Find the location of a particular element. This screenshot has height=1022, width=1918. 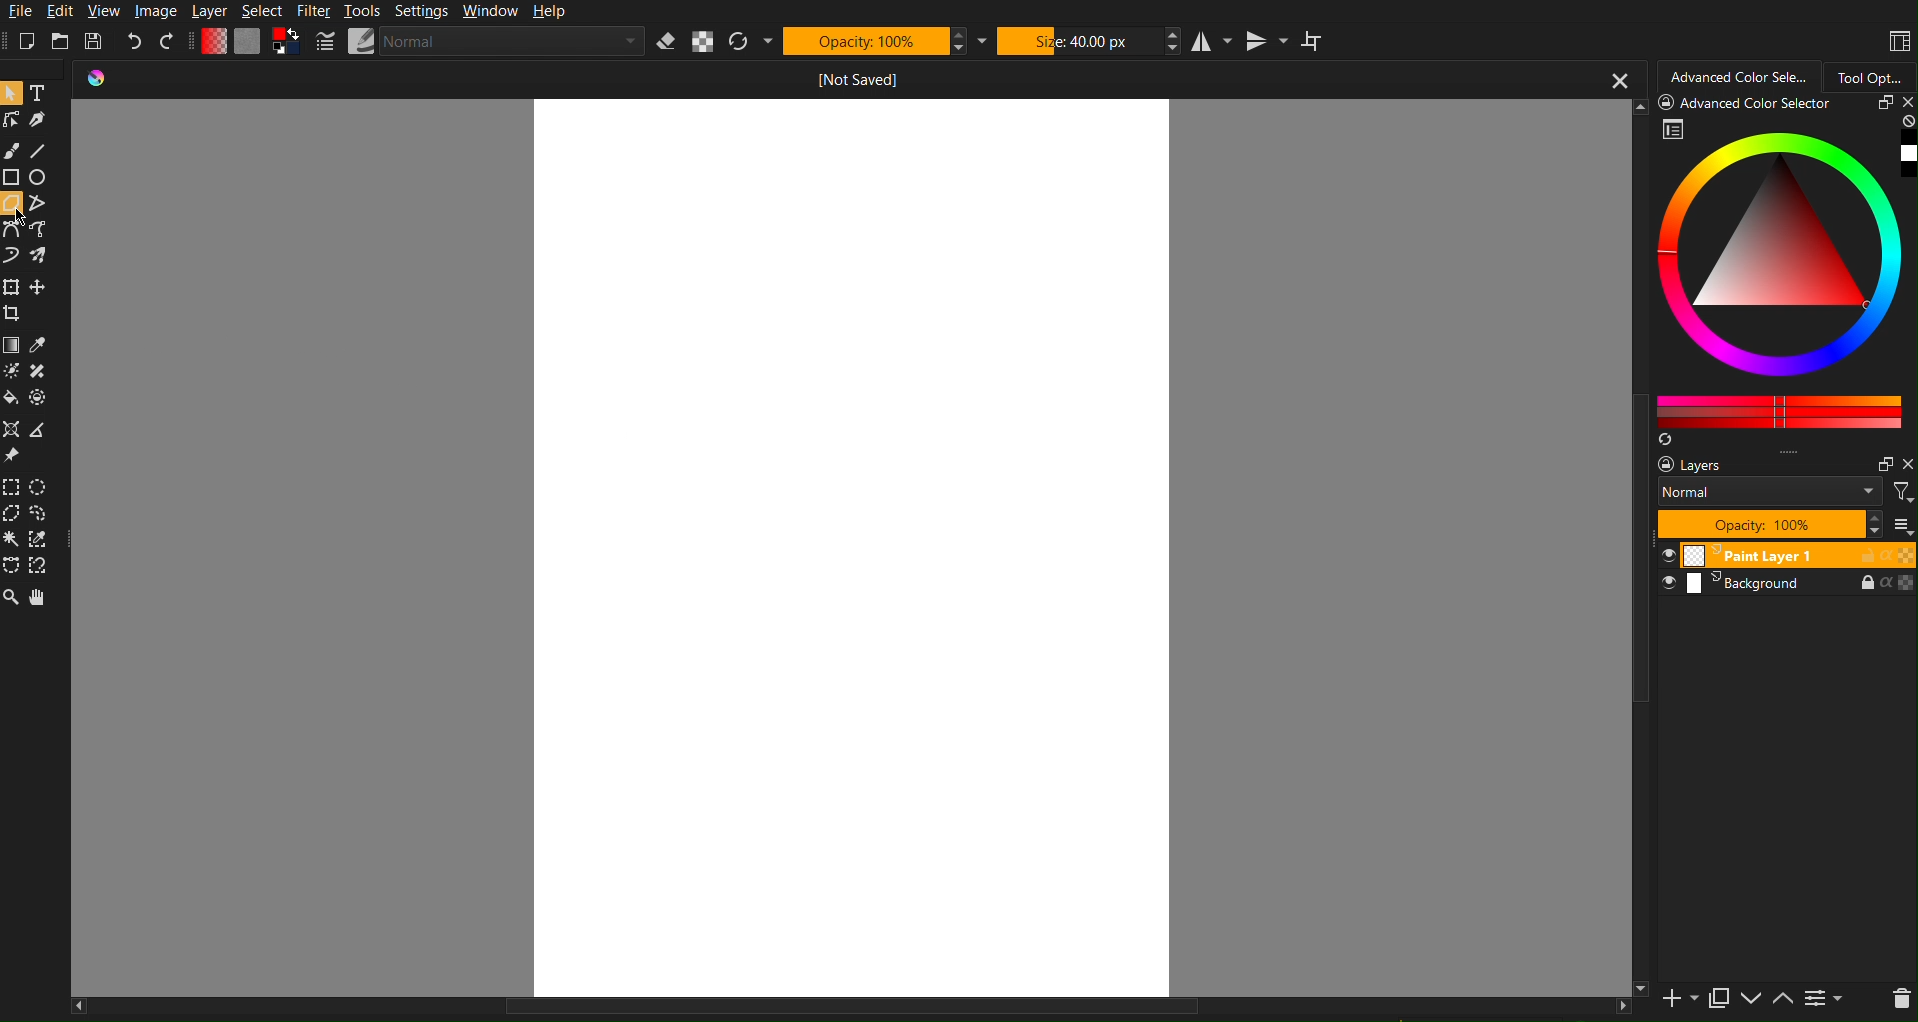

paint layer 1 is located at coordinates (1785, 554).